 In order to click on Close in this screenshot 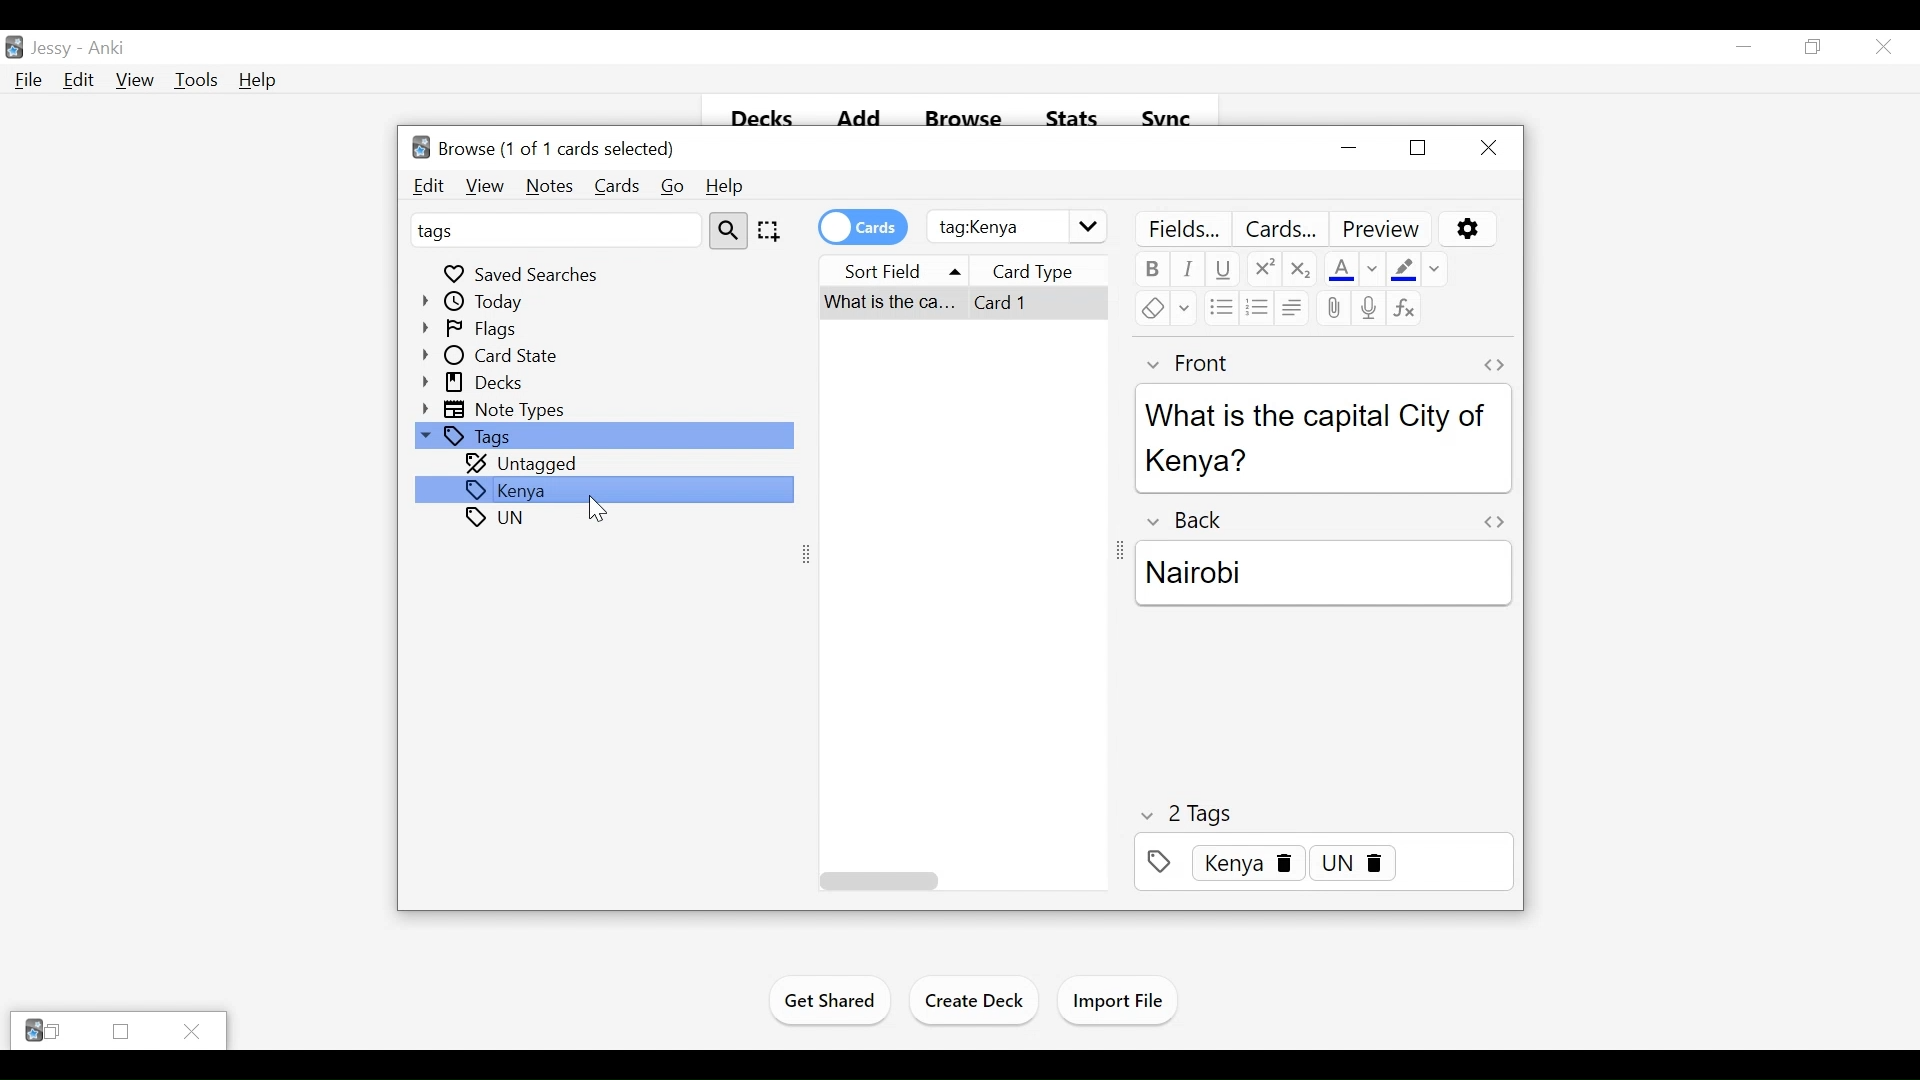, I will do `click(1487, 147)`.